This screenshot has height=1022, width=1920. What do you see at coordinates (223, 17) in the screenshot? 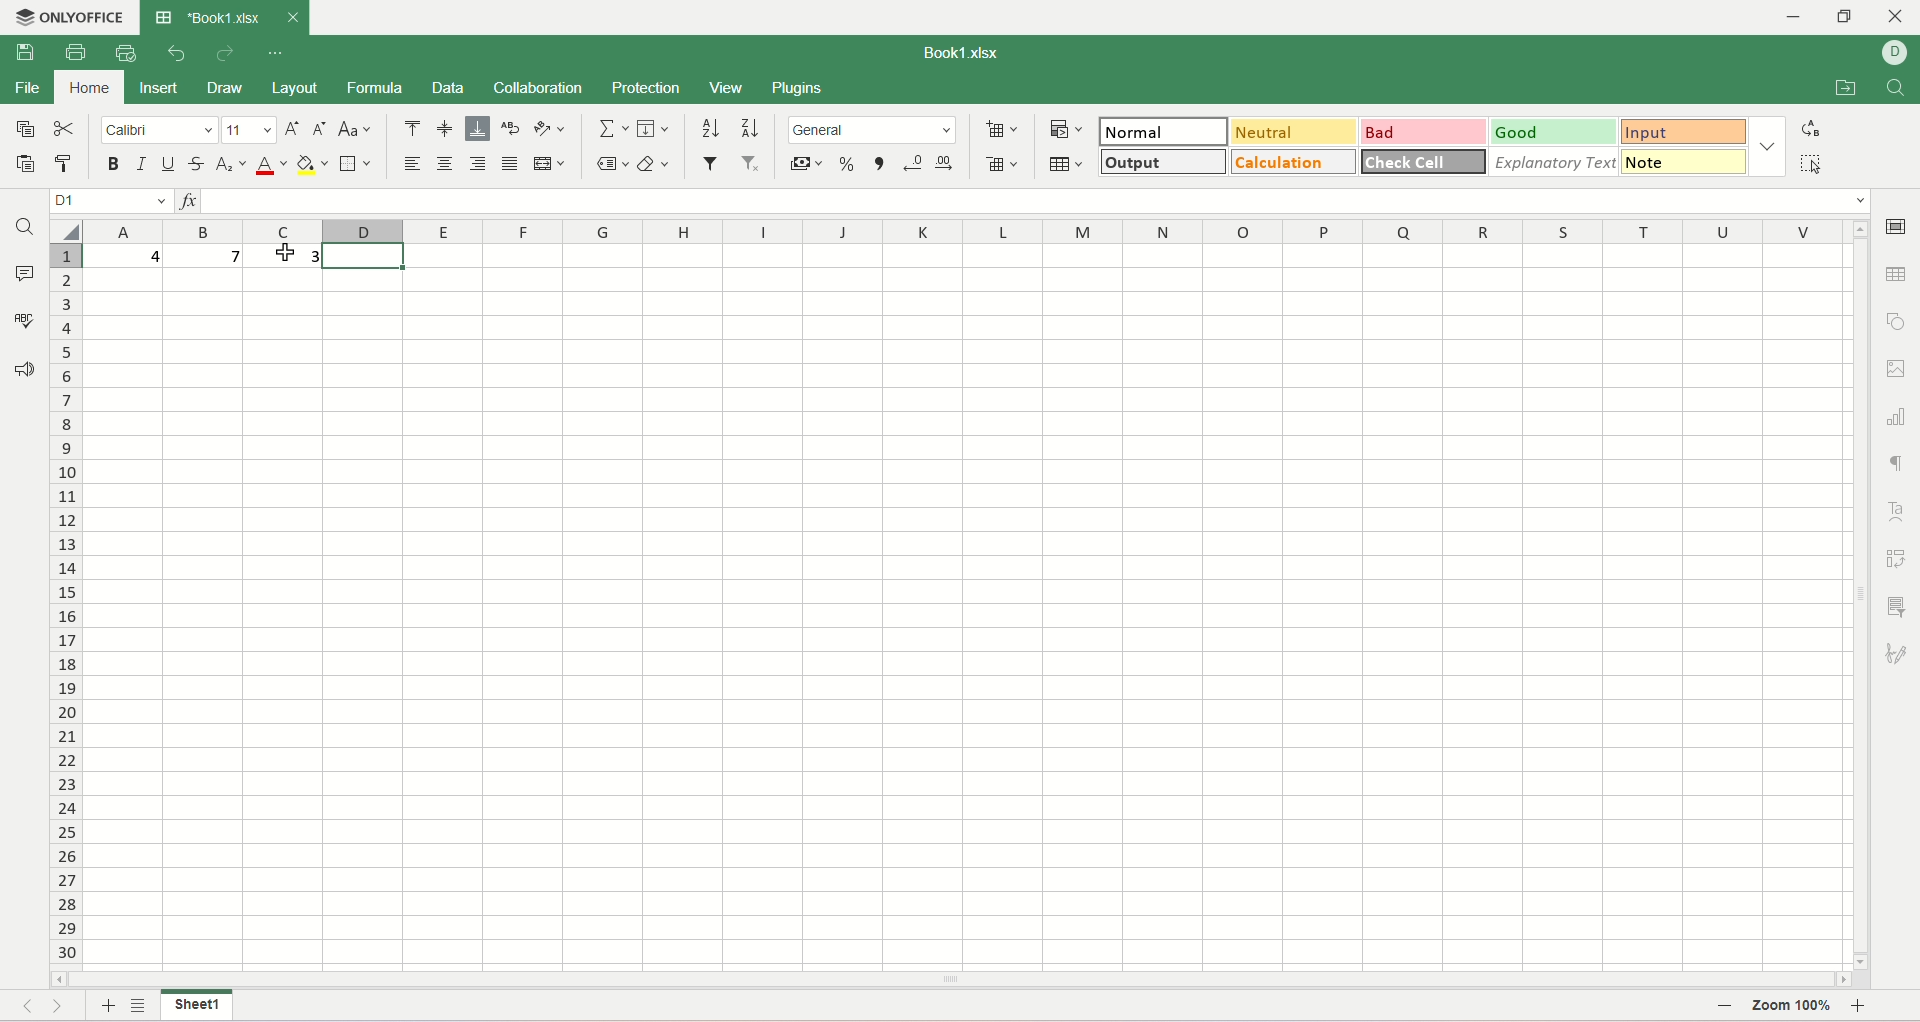
I see `Book1.docx` at bounding box center [223, 17].